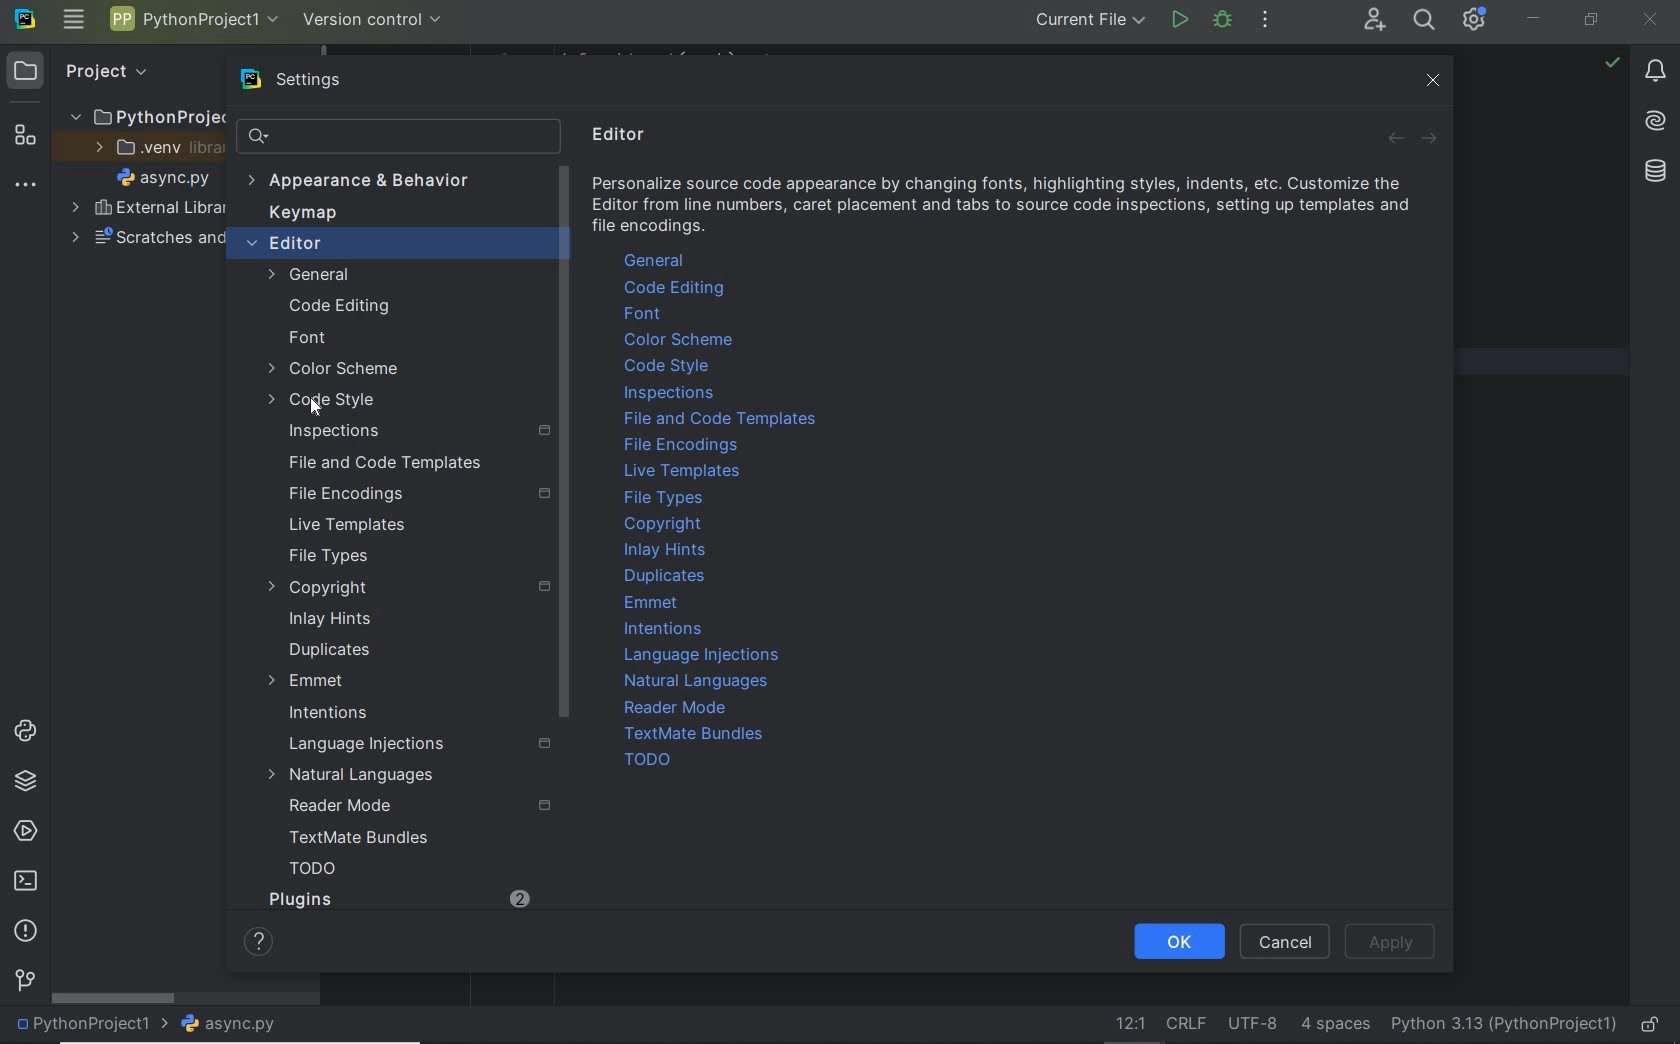 The image size is (1680, 1044). What do you see at coordinates (306, 681) in the screenshot?
I see `Emmet` at bounding box center [306, 681].